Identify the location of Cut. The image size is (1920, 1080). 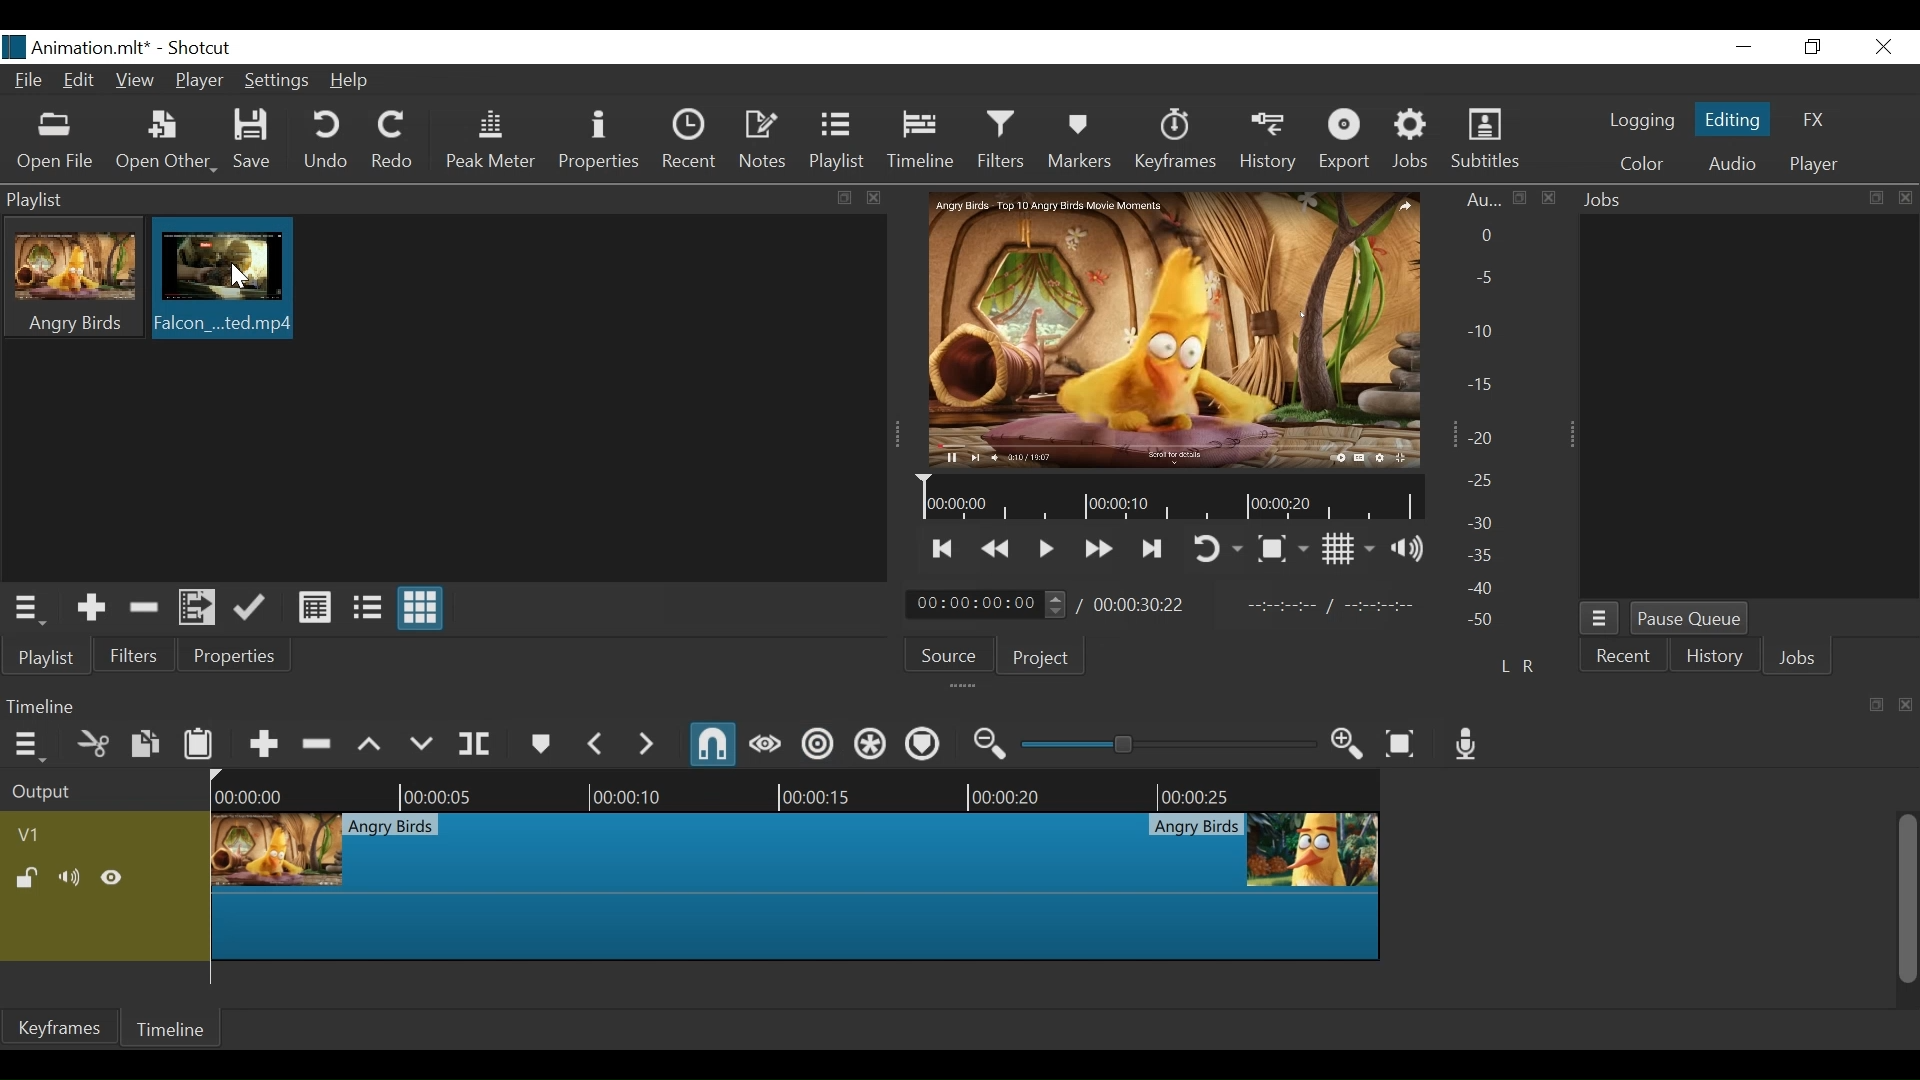
(94, 742).